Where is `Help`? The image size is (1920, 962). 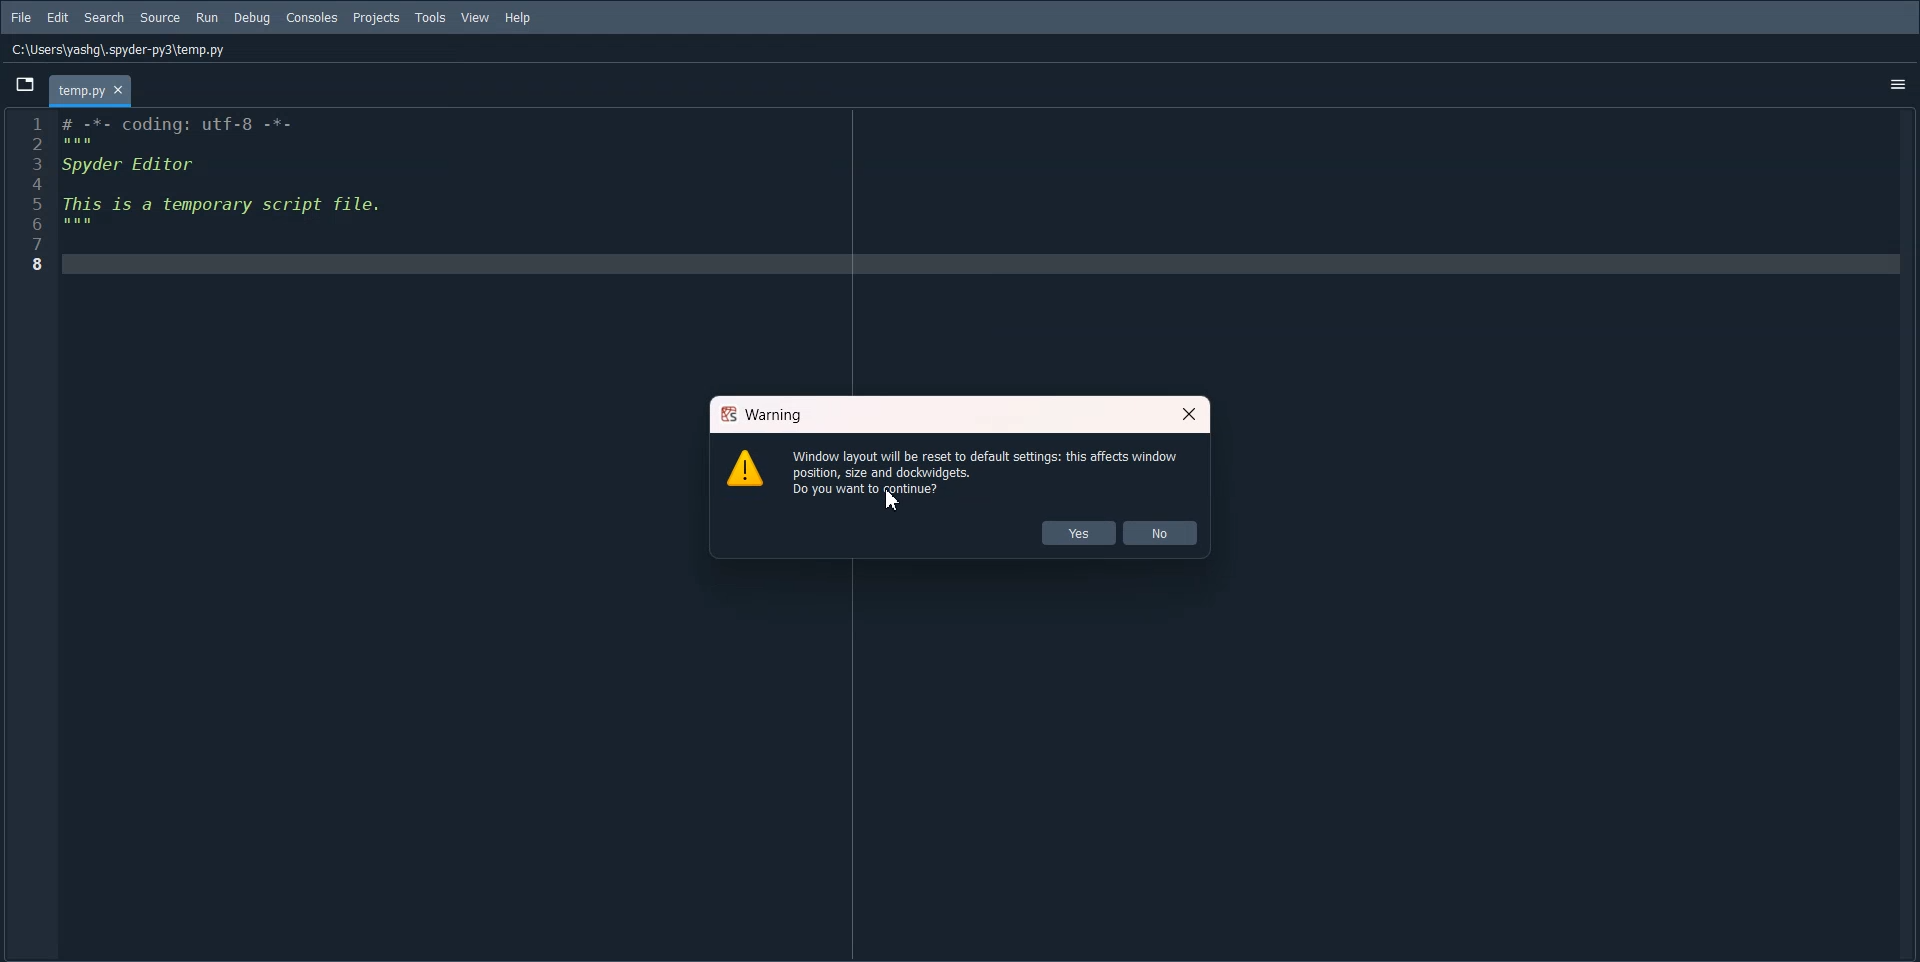 Help is located at coordinates (520, 19).